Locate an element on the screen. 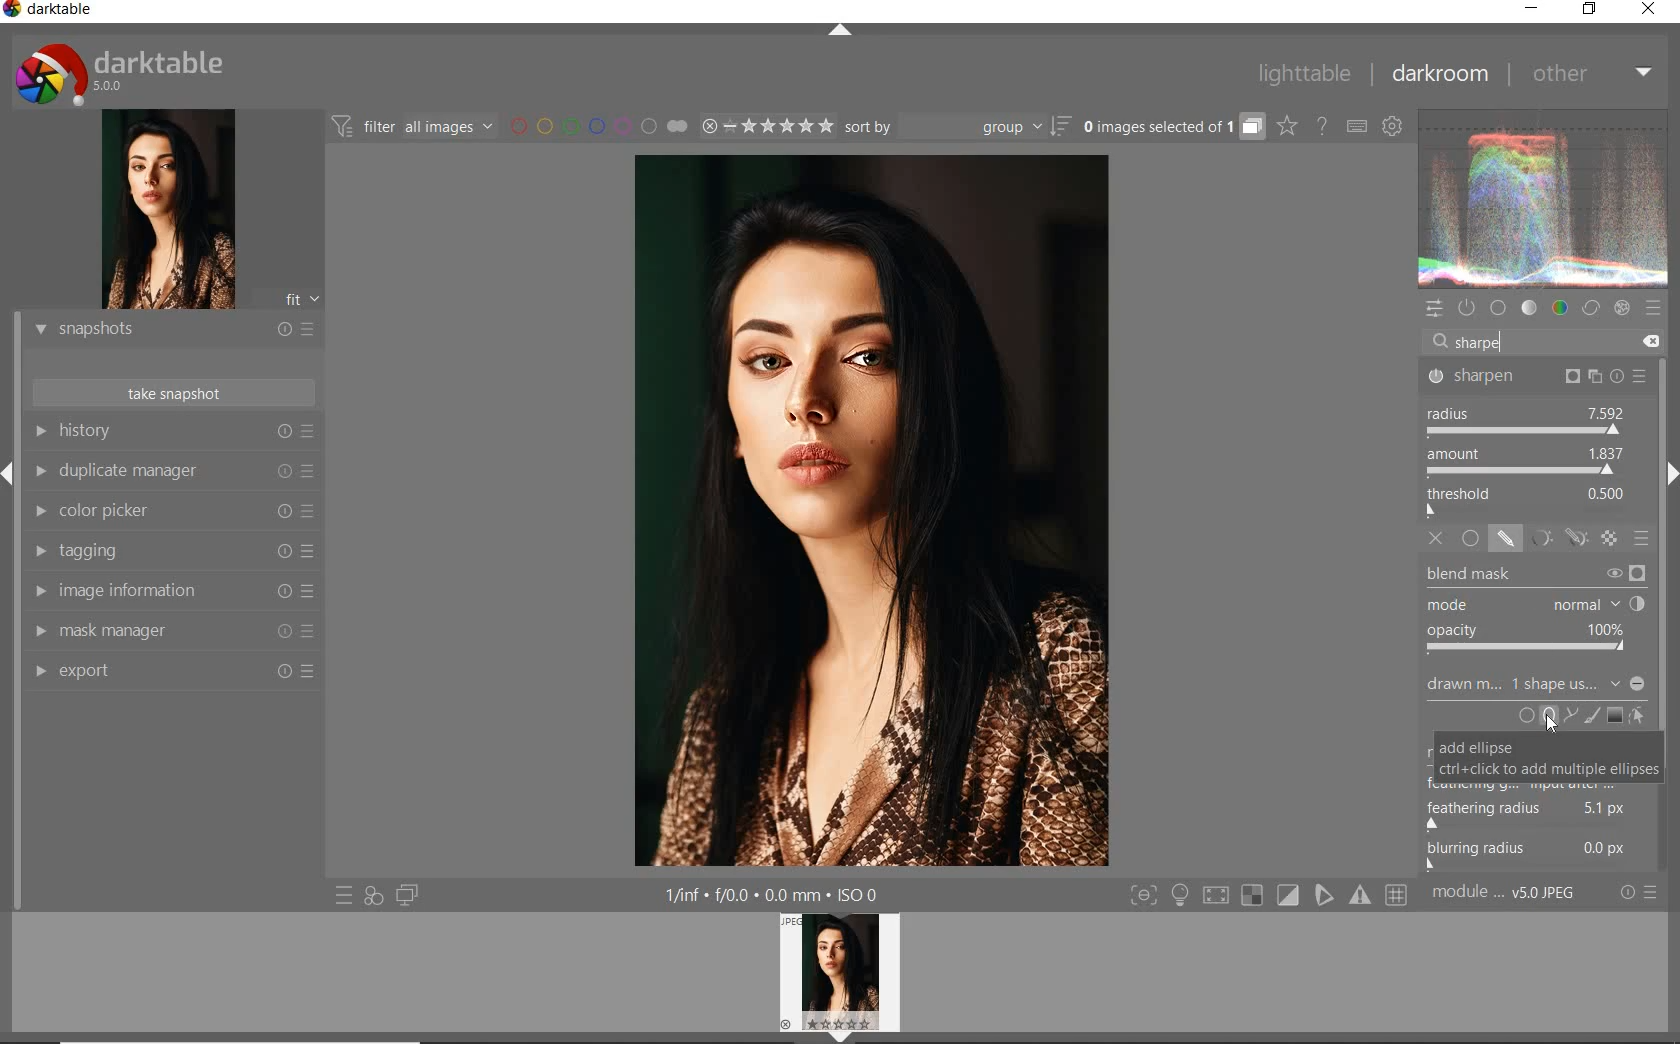 This screenshot has width=1680, height=1044. MINIMIZE is located at coordinates (1532, 10).